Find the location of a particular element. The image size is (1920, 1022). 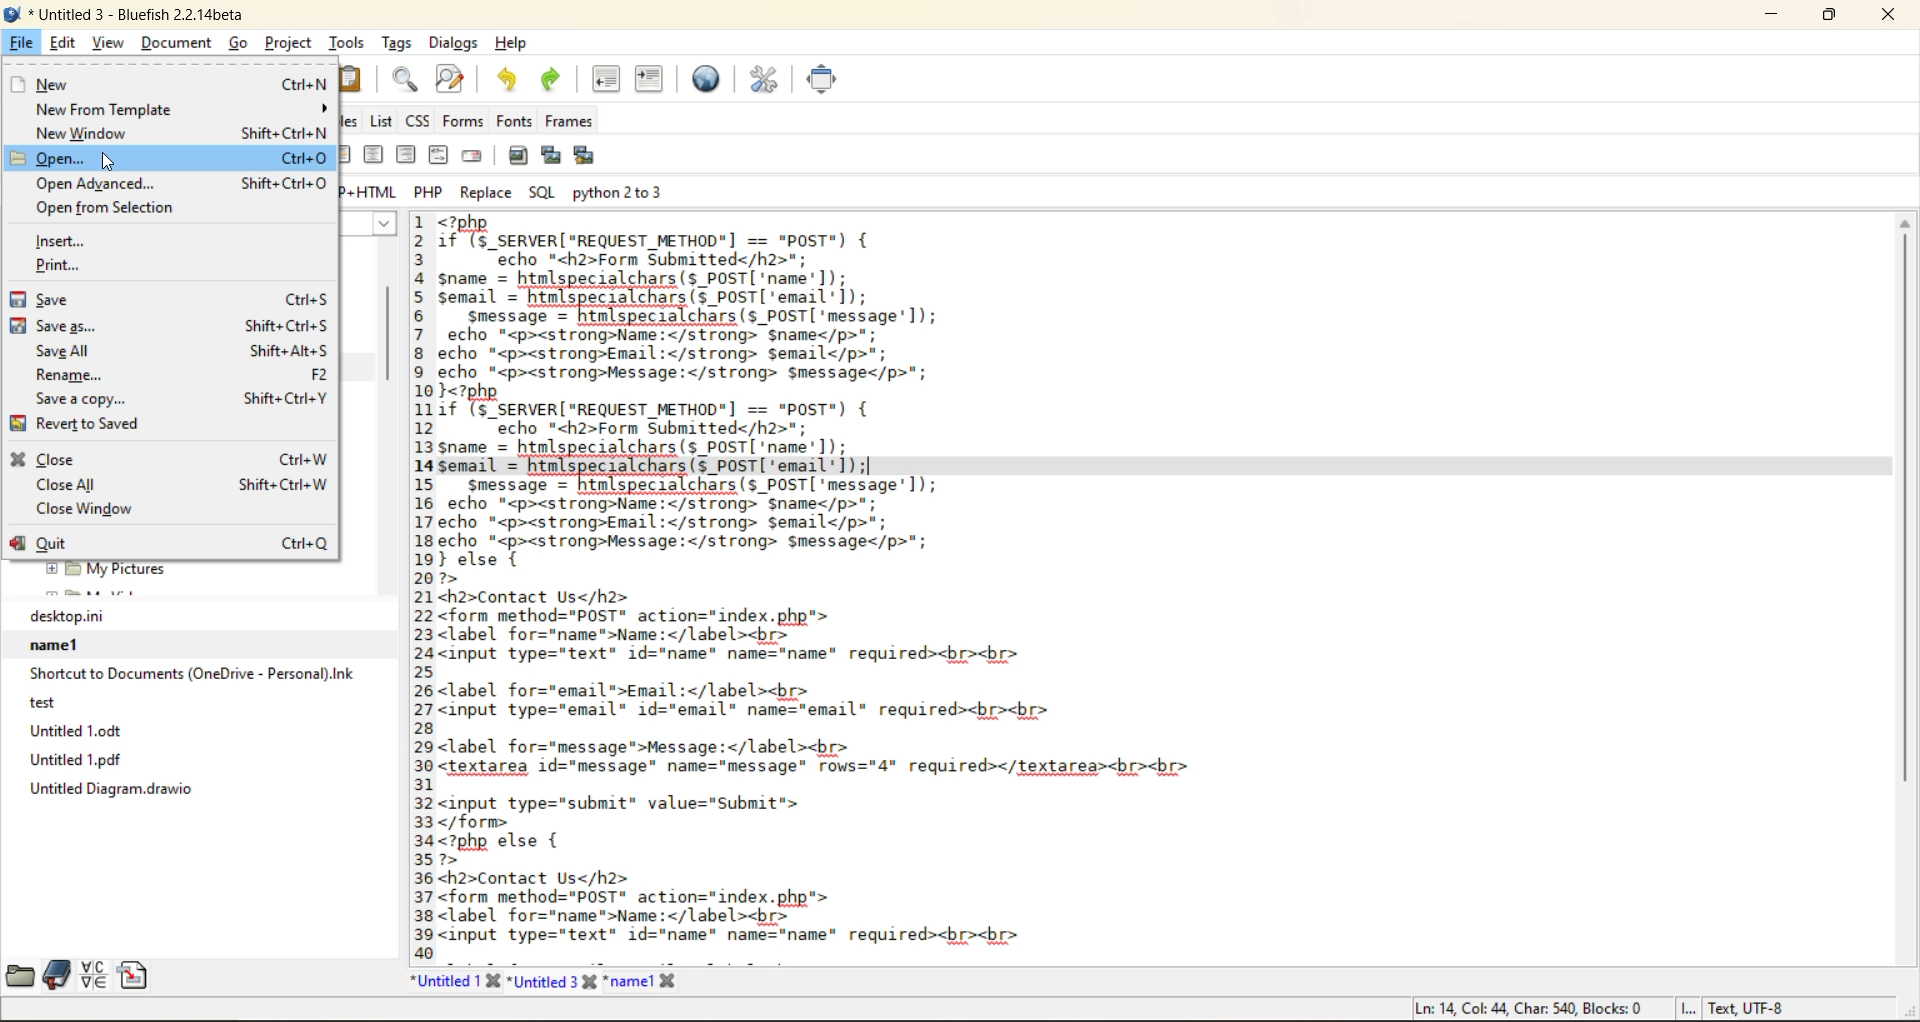

untitle diagram.drawio is located at coordinates (198, 789).